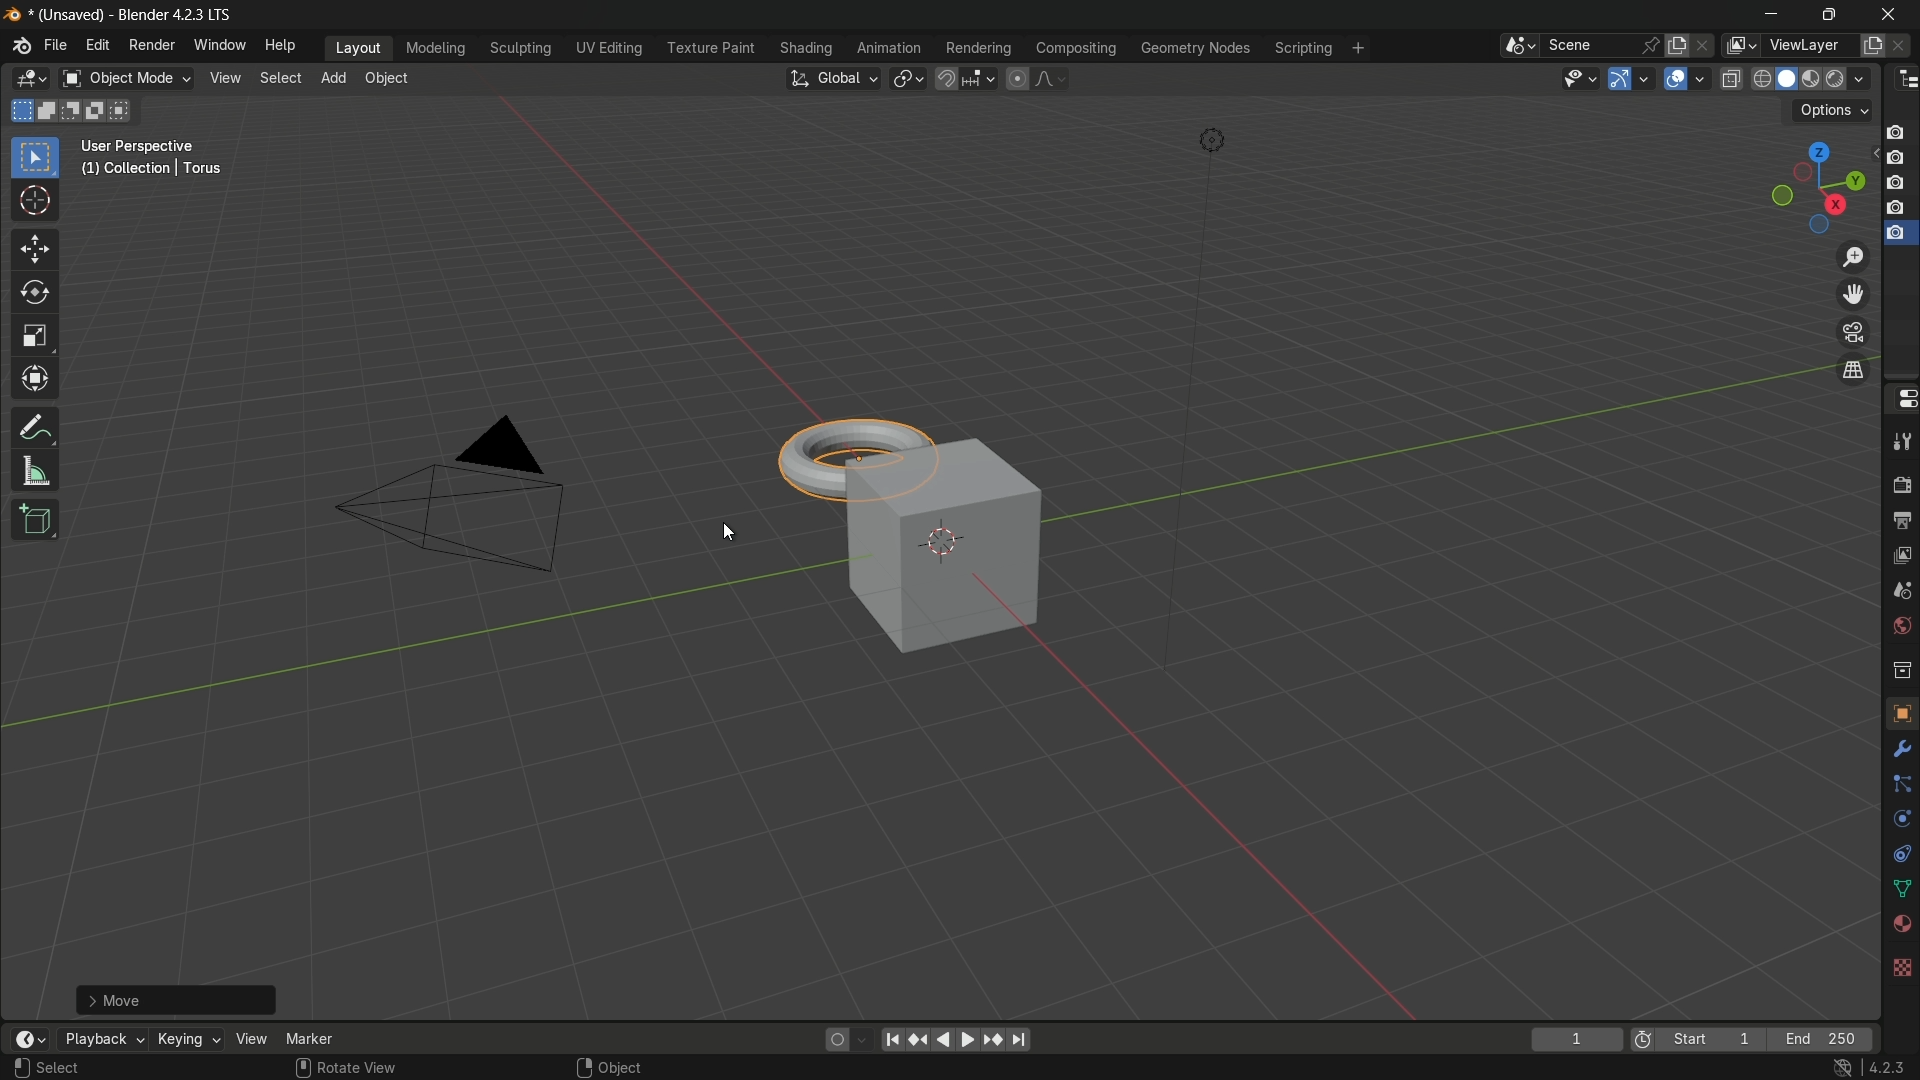  I want to click on scripting, so click(1303, 49).